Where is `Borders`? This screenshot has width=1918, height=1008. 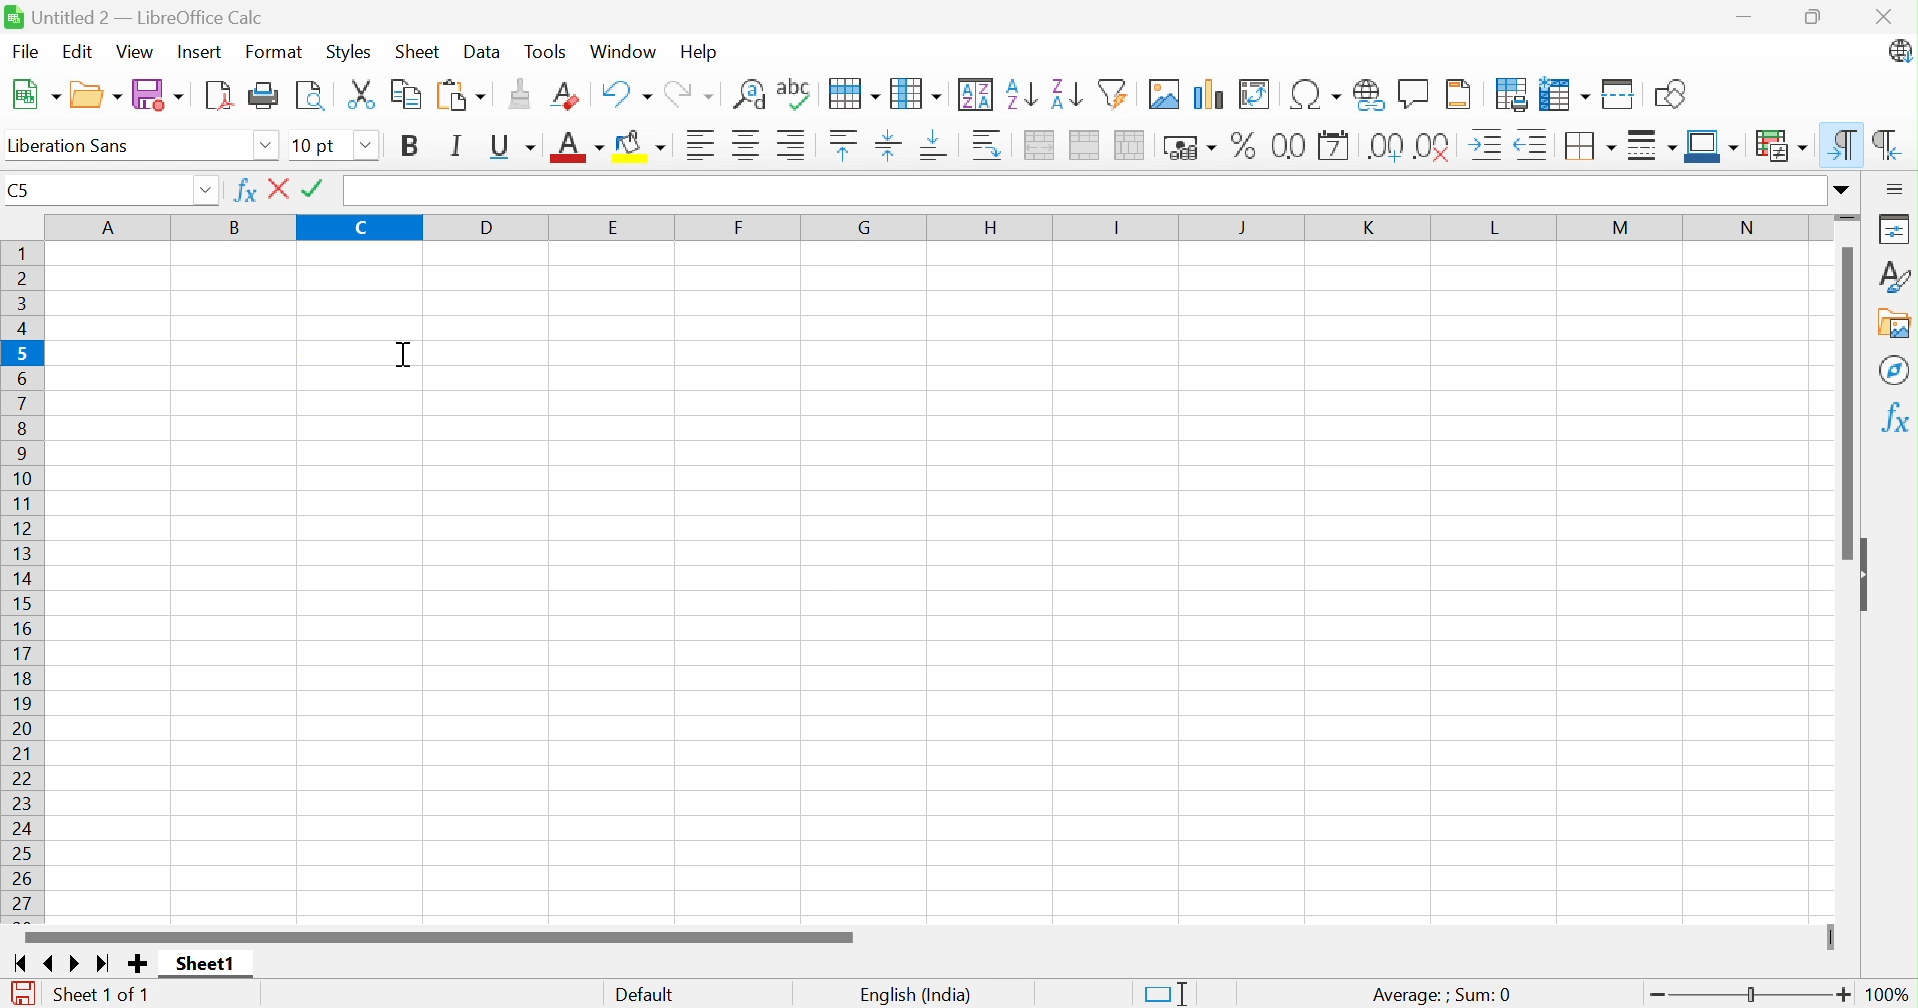 Borders is located at coordinates (1594, 145).